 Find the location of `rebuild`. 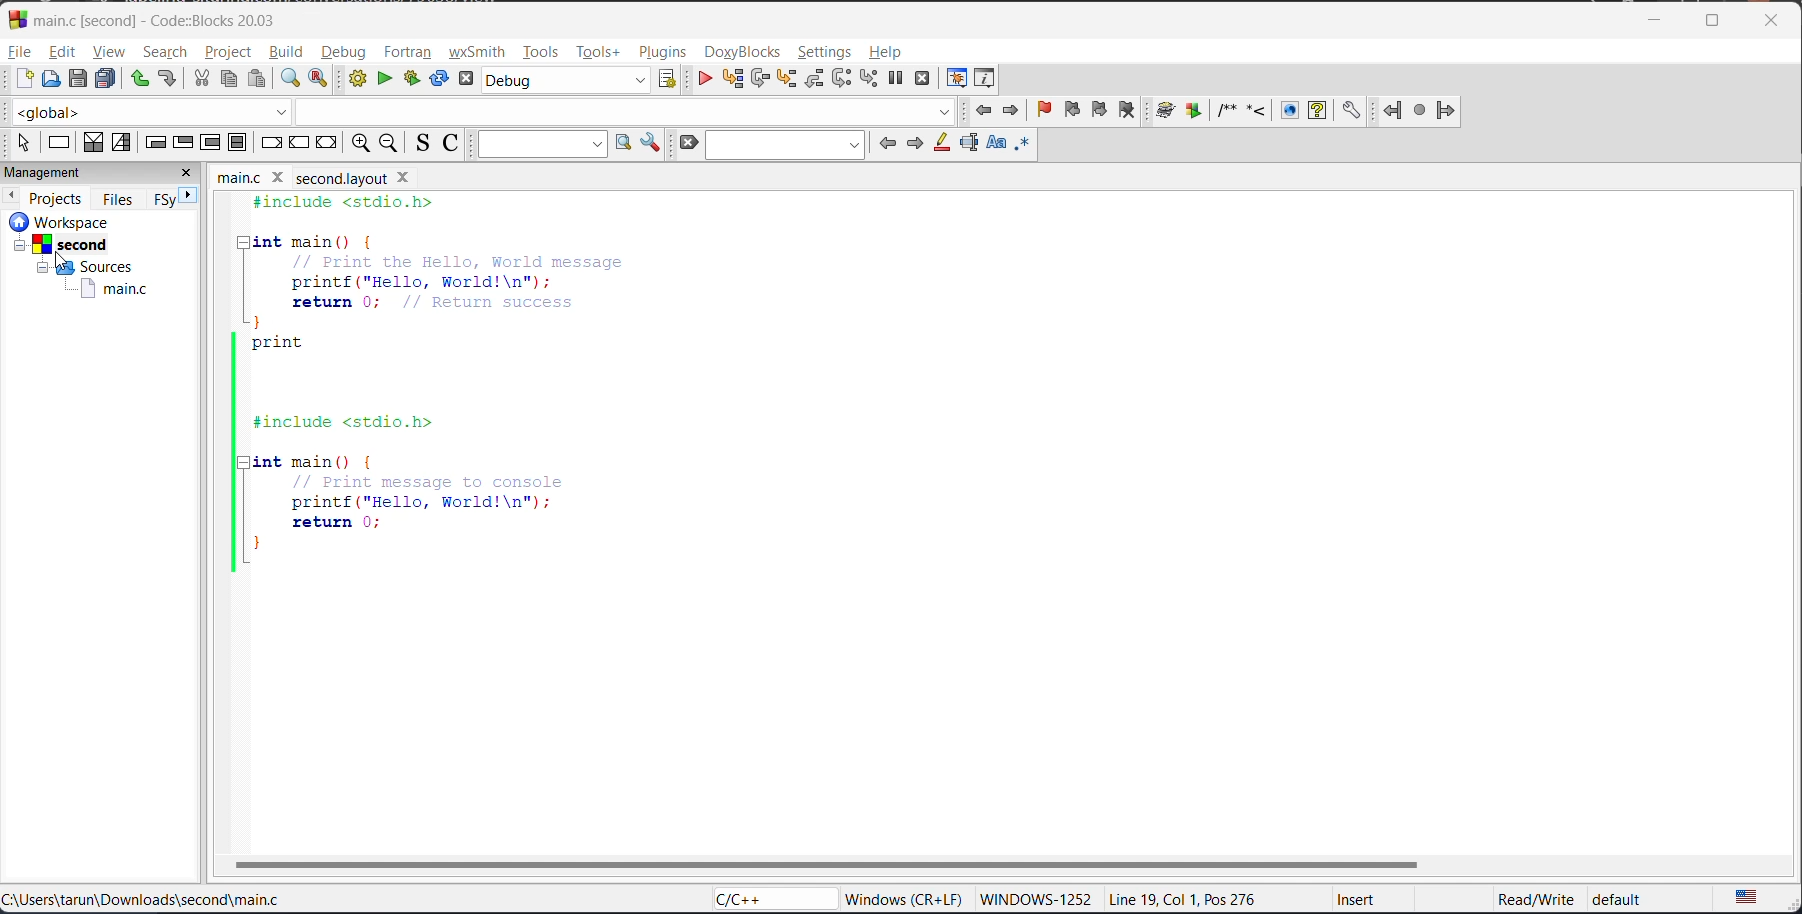

rebuild is located at coordinates (439, 78).